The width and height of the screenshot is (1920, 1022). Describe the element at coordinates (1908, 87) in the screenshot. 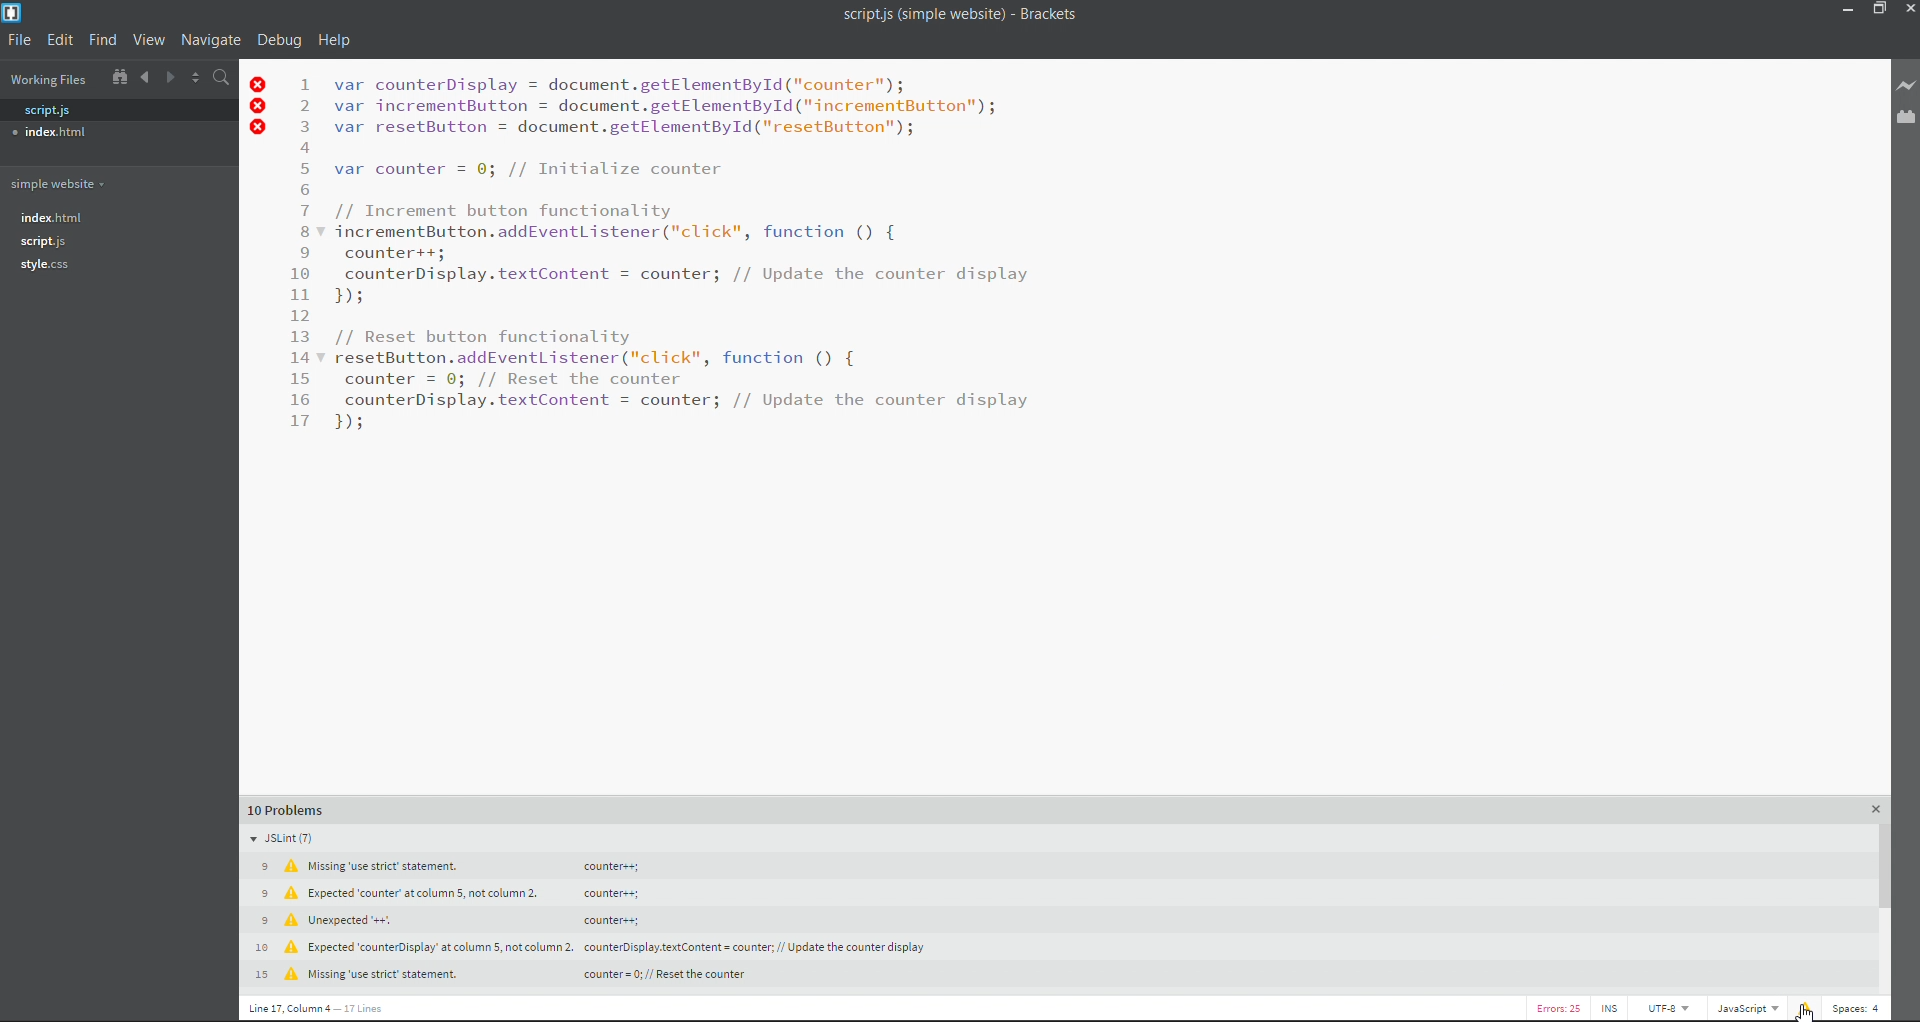

I see `live preview toggle` at that location.